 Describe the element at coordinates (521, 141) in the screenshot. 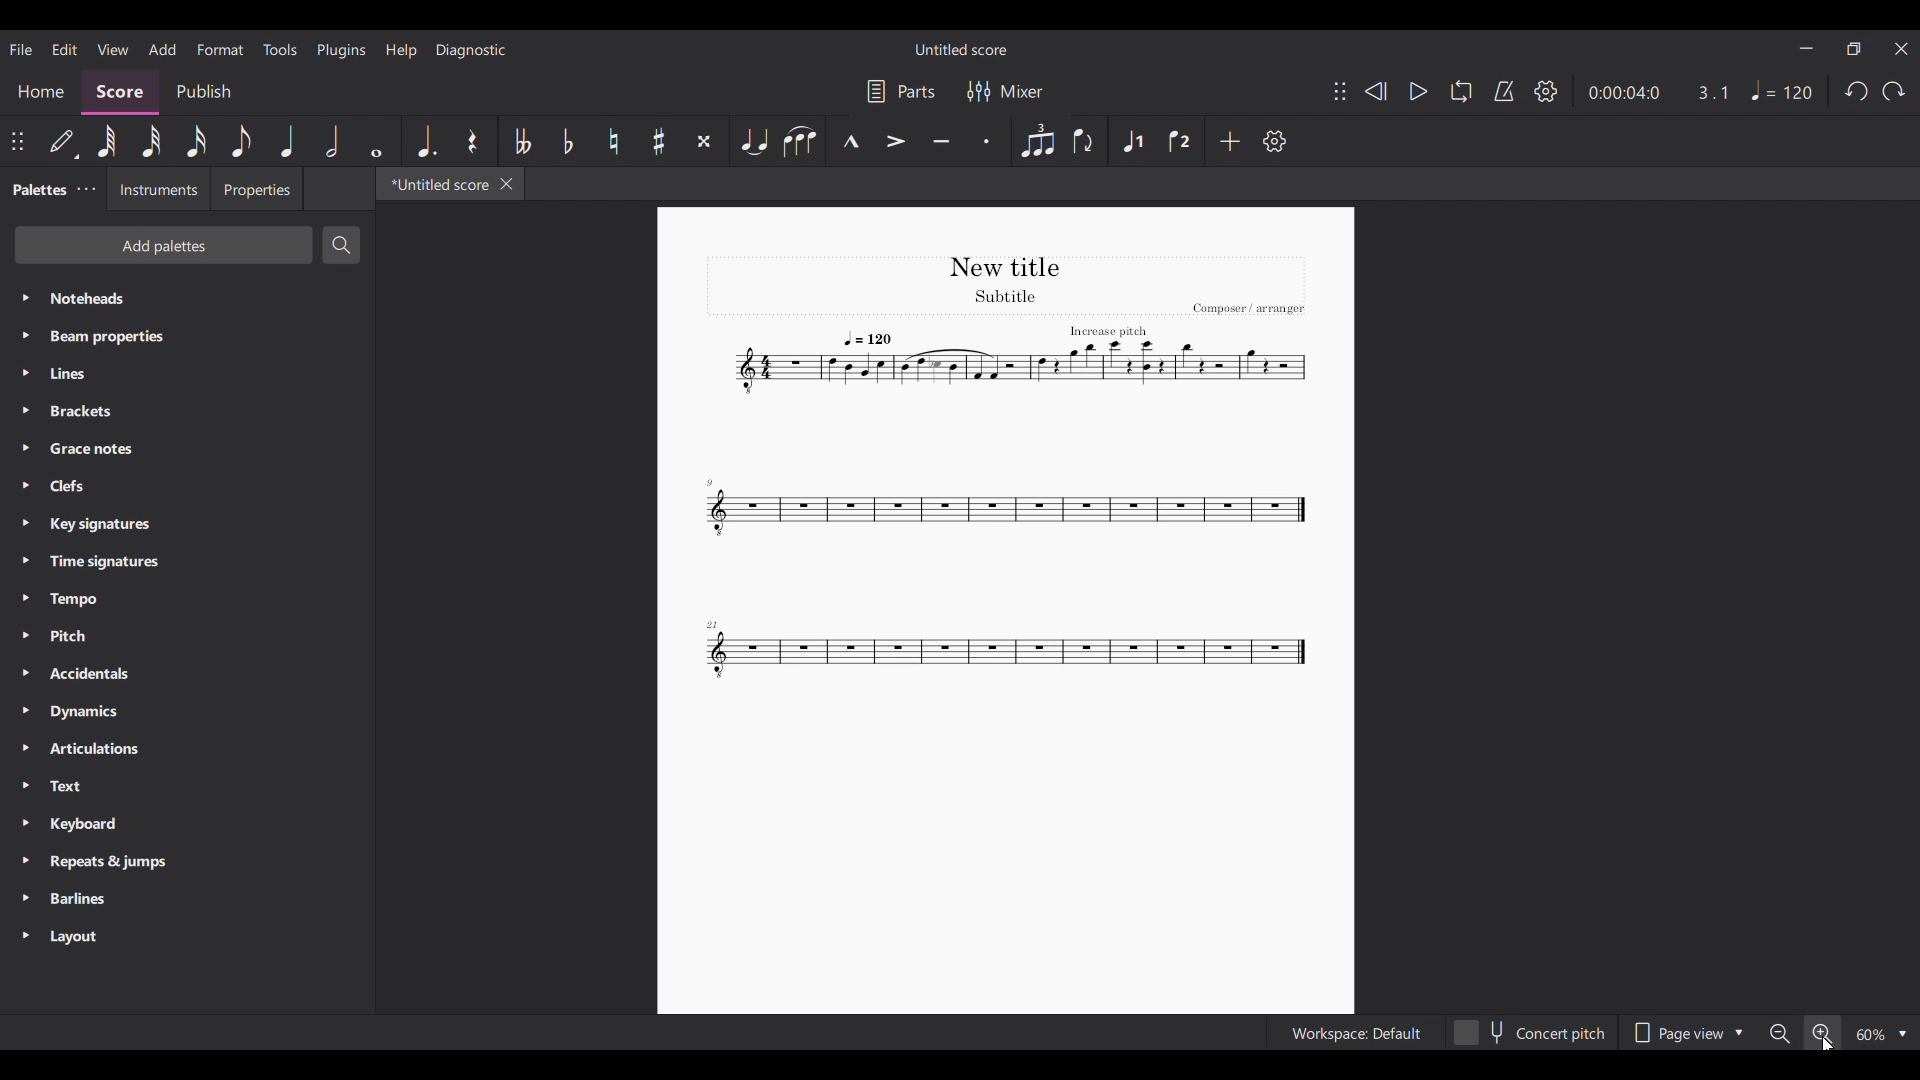

I see `Toggle double flat` at that location.